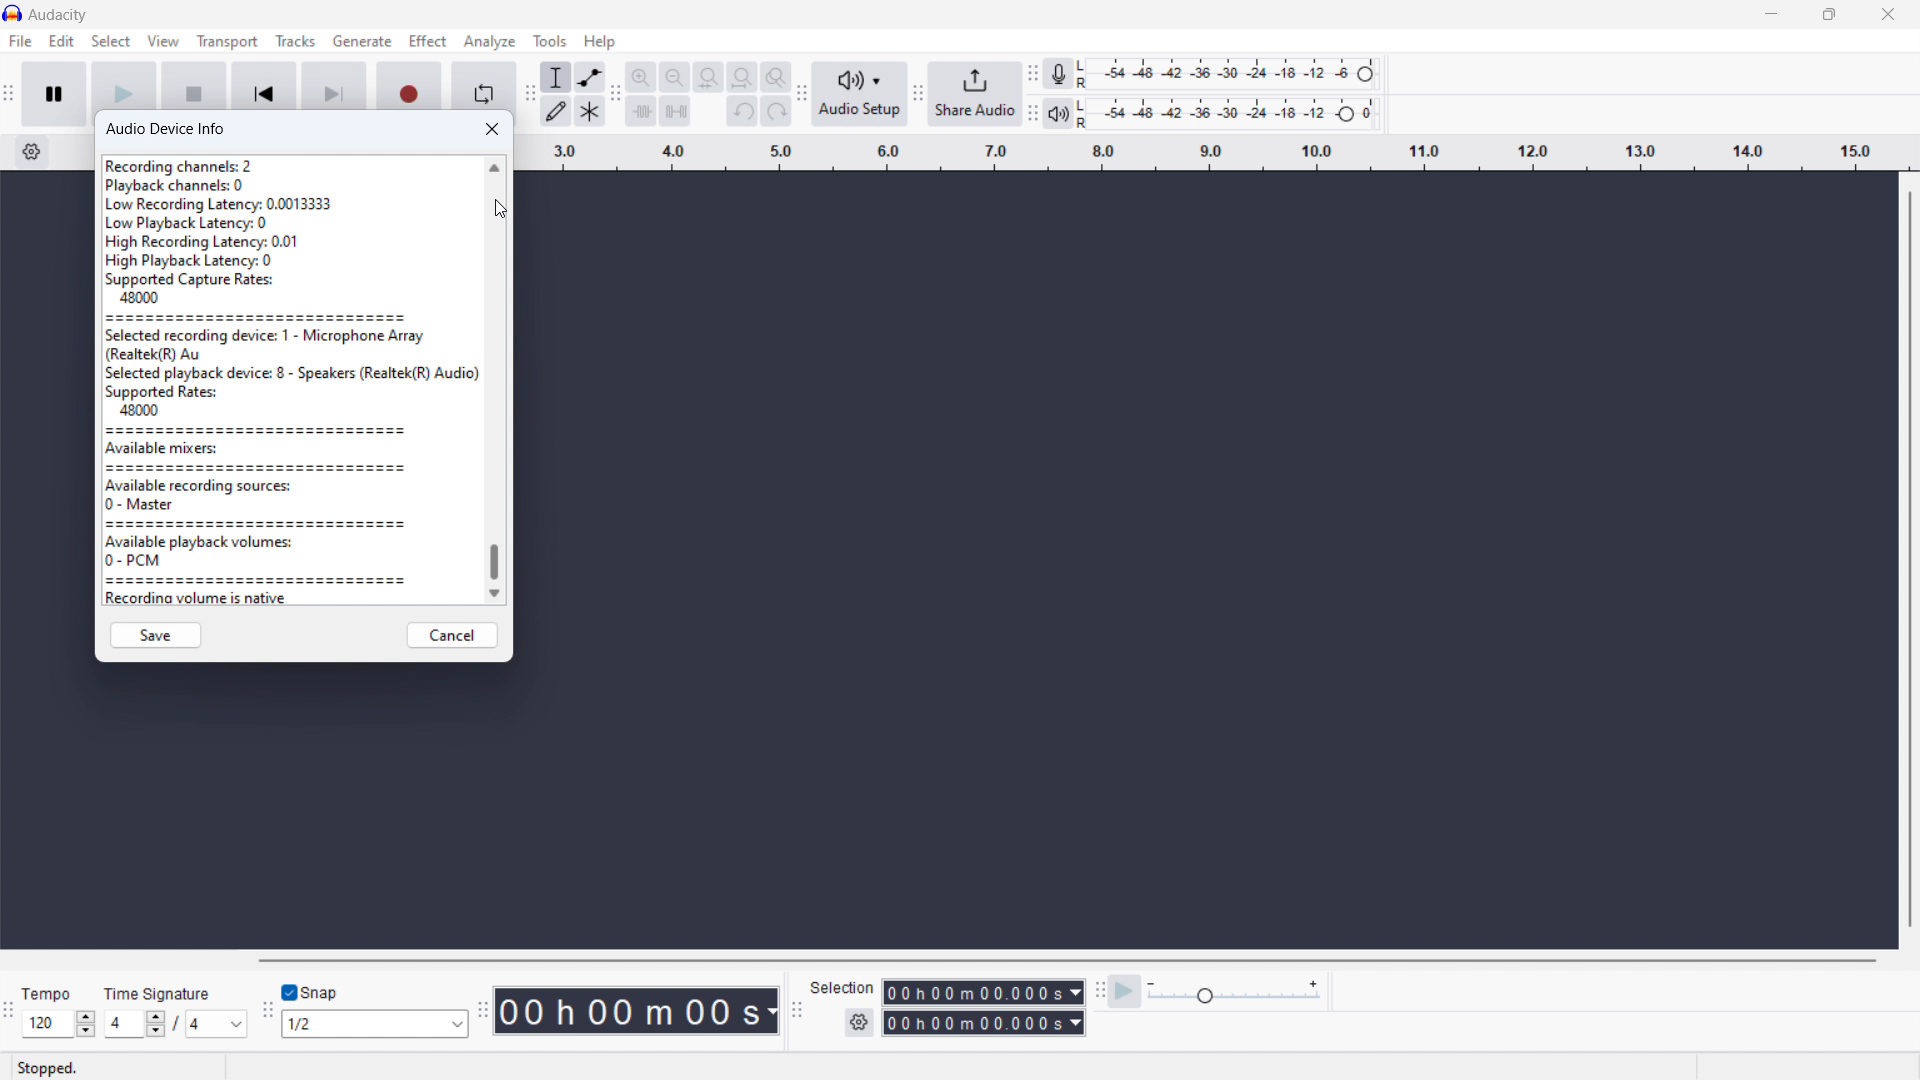 Image resolution: width=1920 pixels, height=1080 pixels. Describe the element at coordinates (642, 76) in the screenshot. I see `zoom in` at that location.